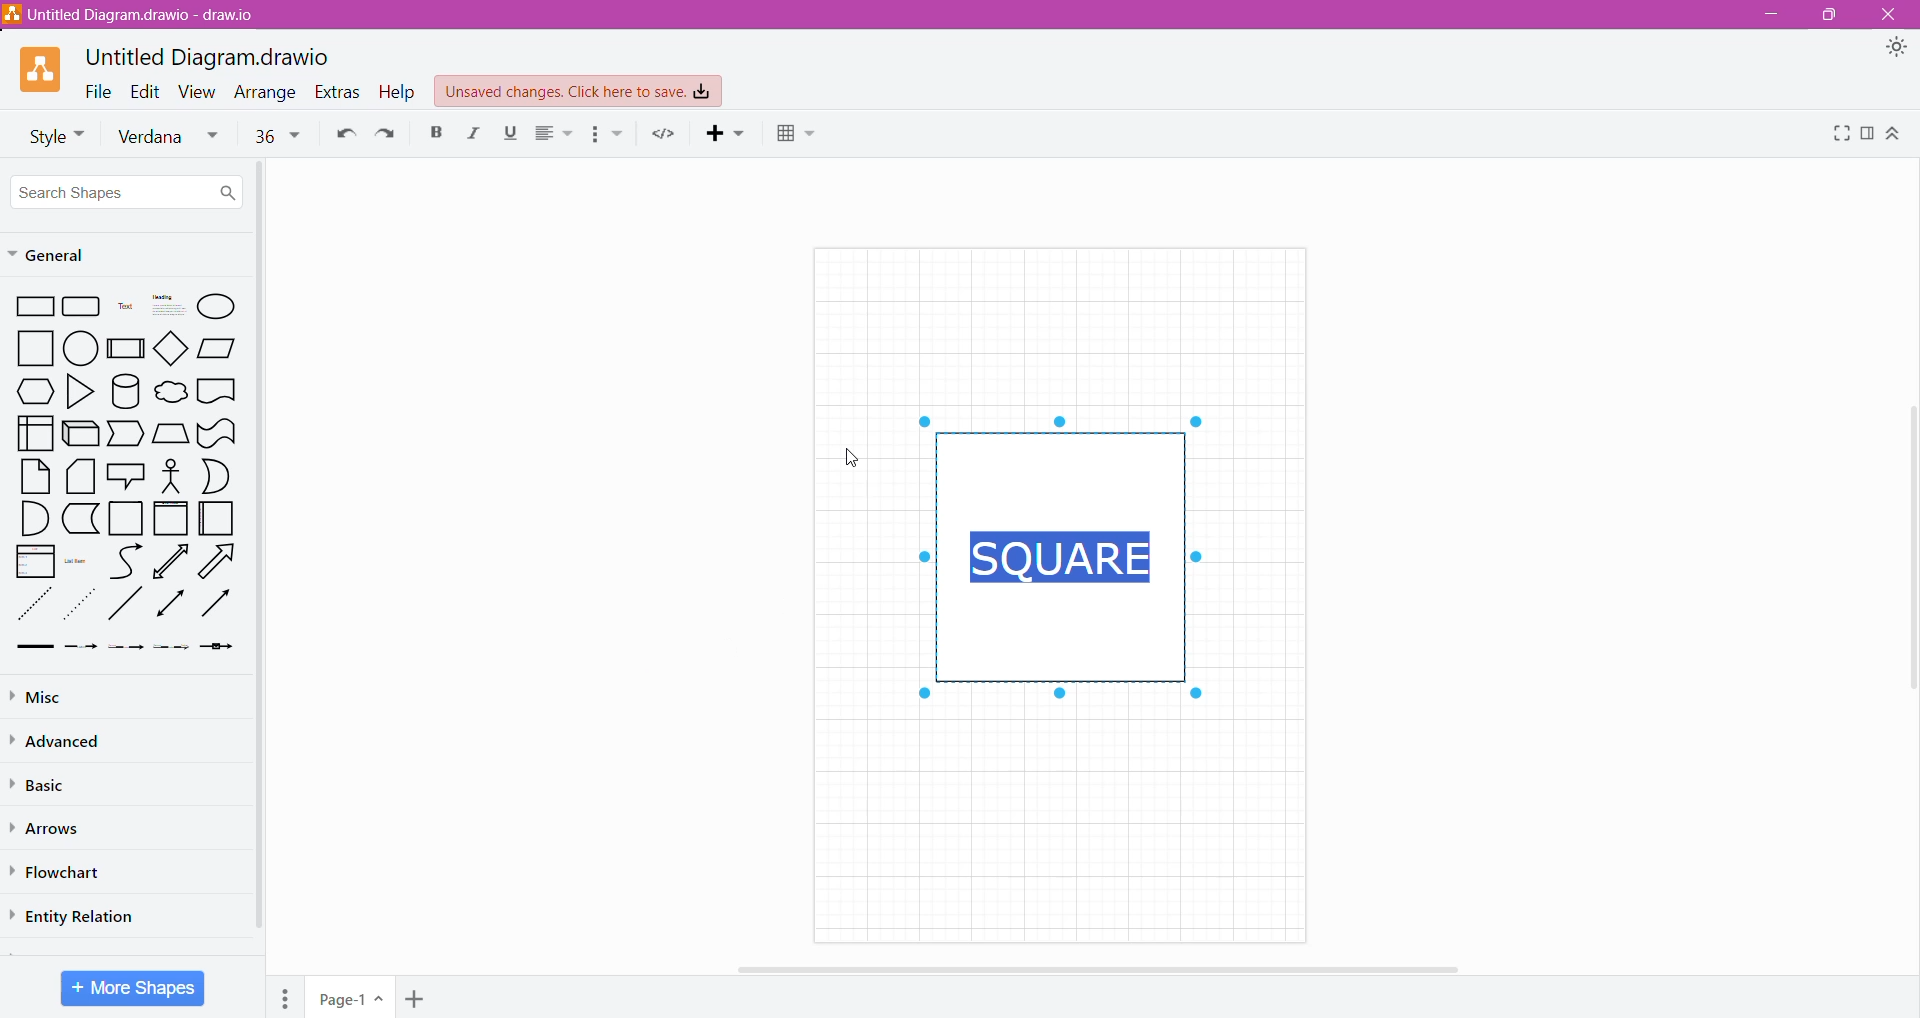 The height and width of the screenshot is (1018, 1920). I want to click on Stick Figure , so click(171, 476).